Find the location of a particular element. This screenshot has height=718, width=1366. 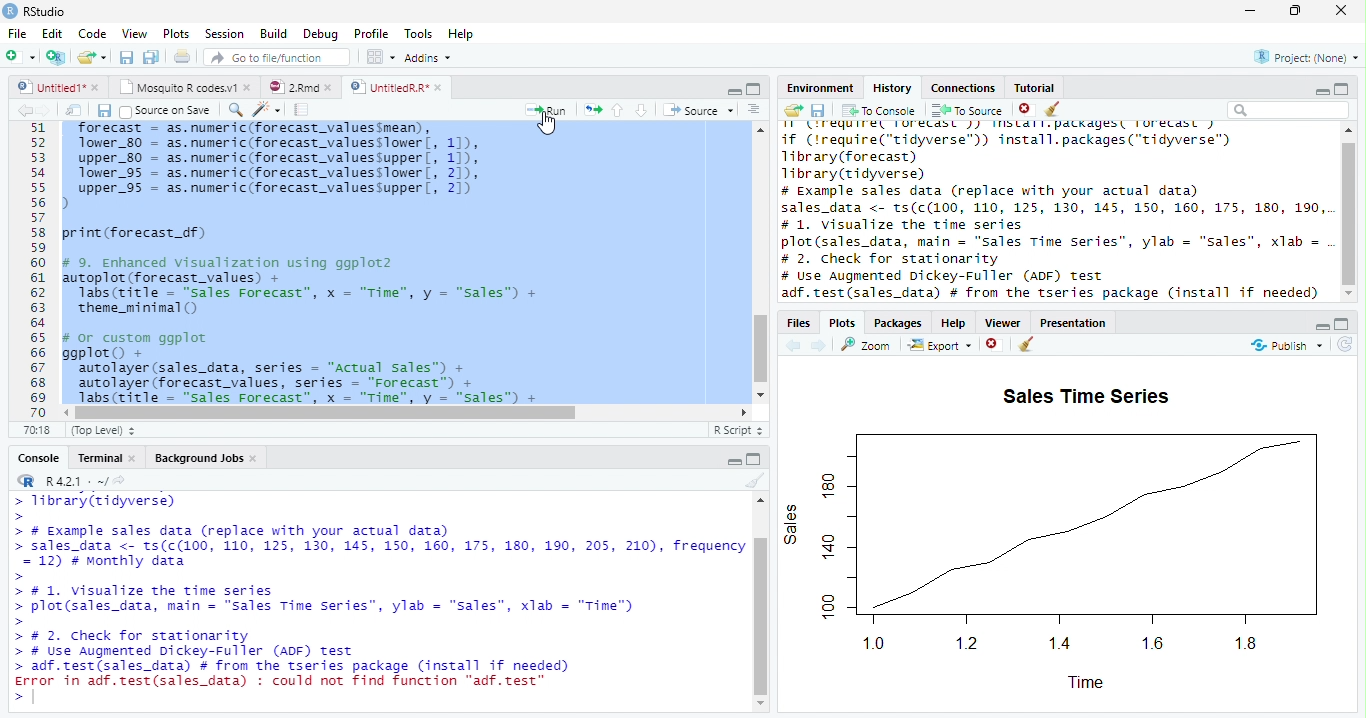

Packages is located at coordinates (899, 324).